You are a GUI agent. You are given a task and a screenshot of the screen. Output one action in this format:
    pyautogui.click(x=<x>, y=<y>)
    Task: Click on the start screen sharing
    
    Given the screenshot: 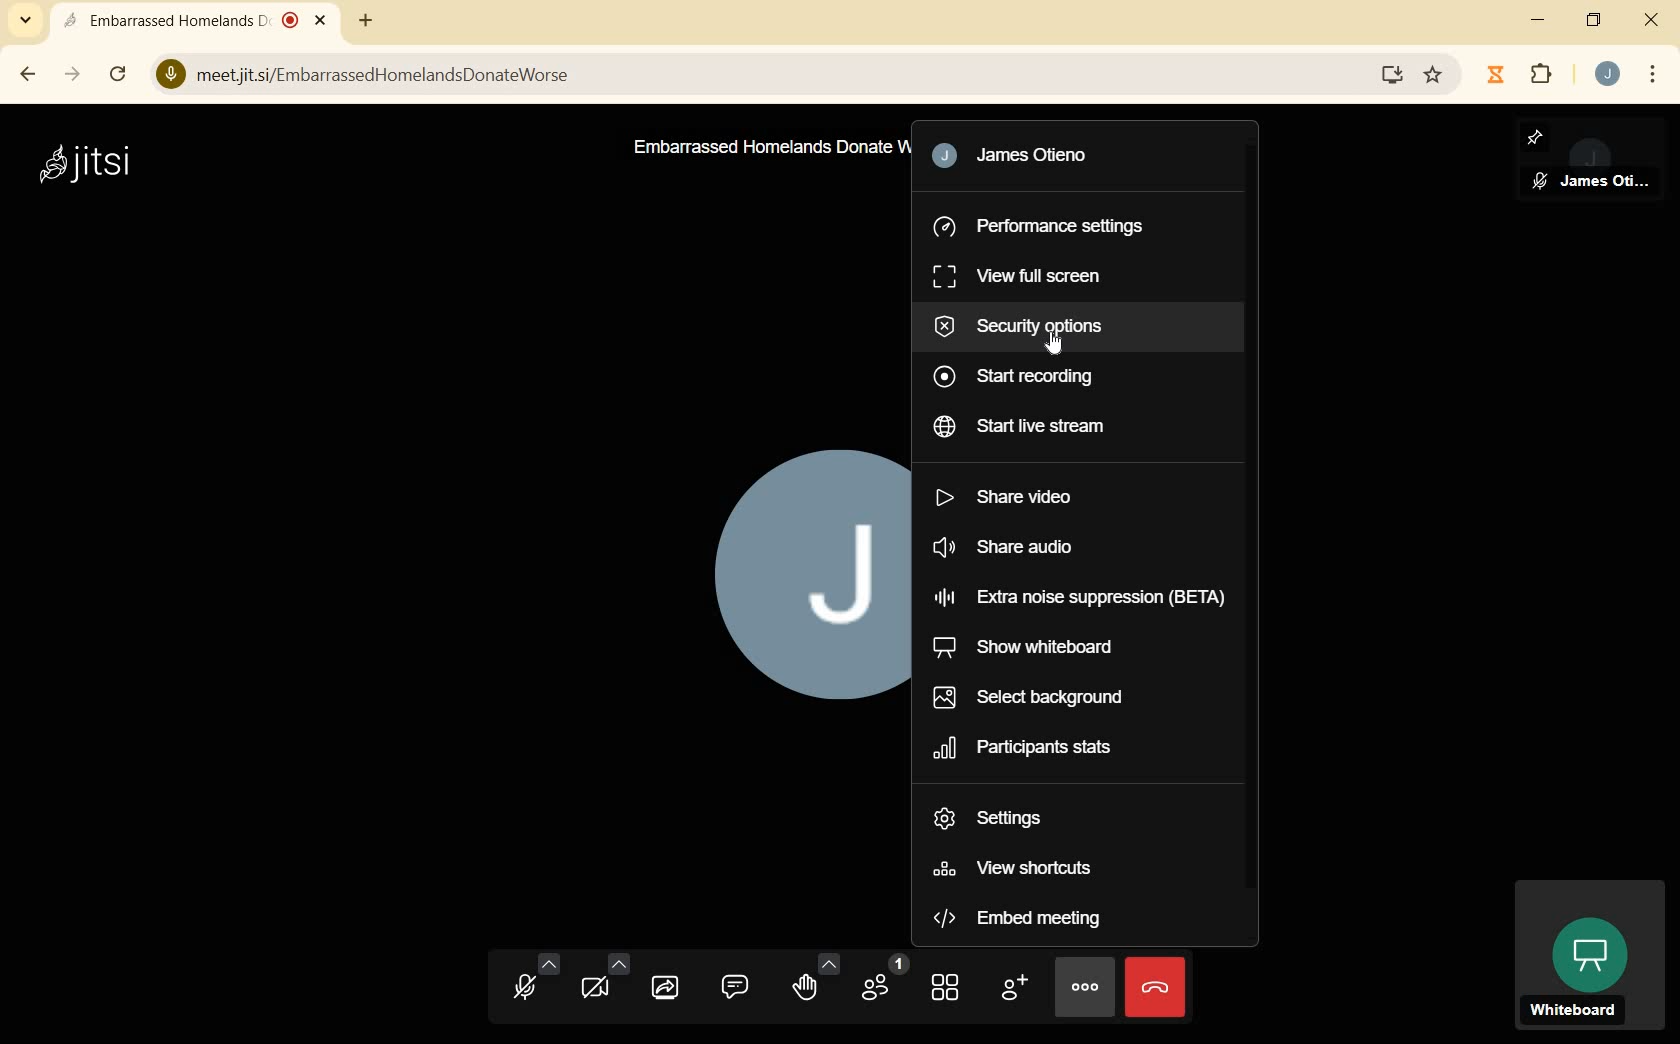 What is the action you would take?
    pyautogui.click(x=666, y=989)
    